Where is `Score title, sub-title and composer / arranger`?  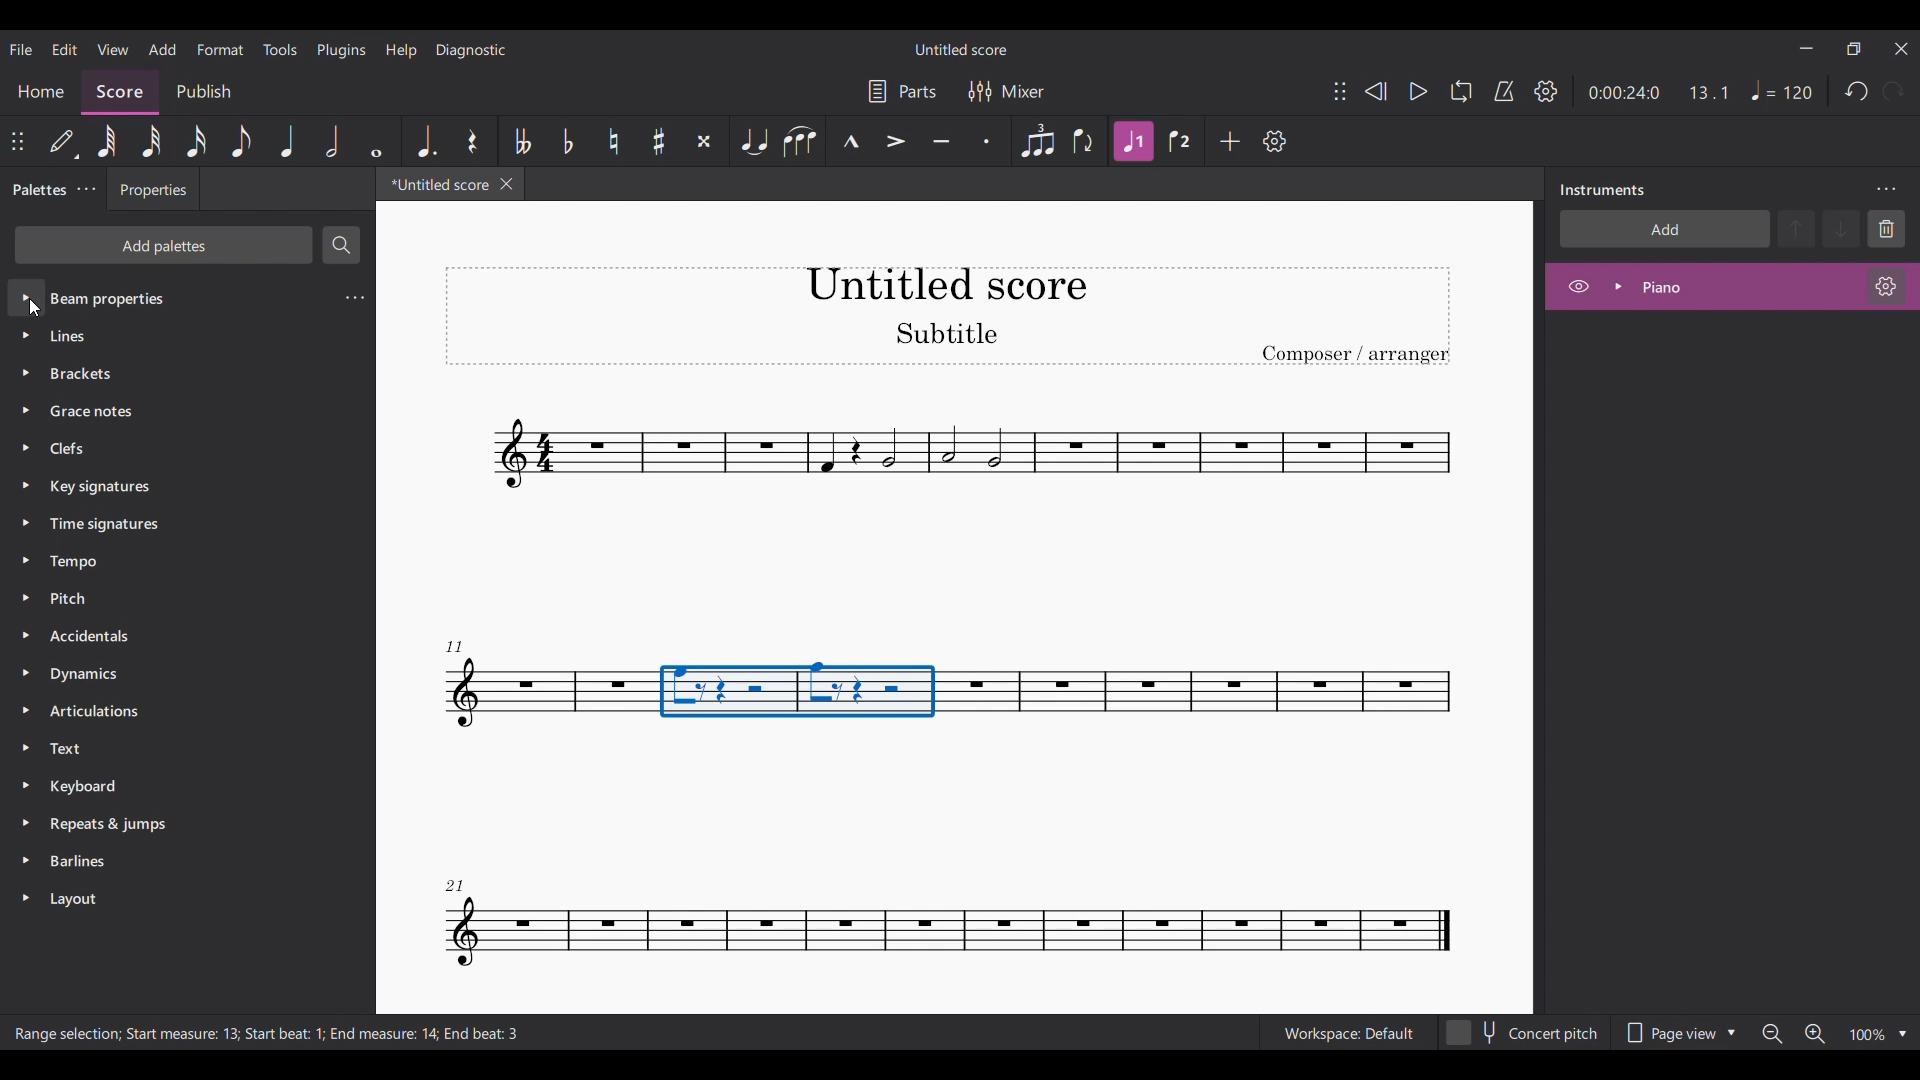 Score title, sub-title and composer / arranger is located at coordinates (947, 316).